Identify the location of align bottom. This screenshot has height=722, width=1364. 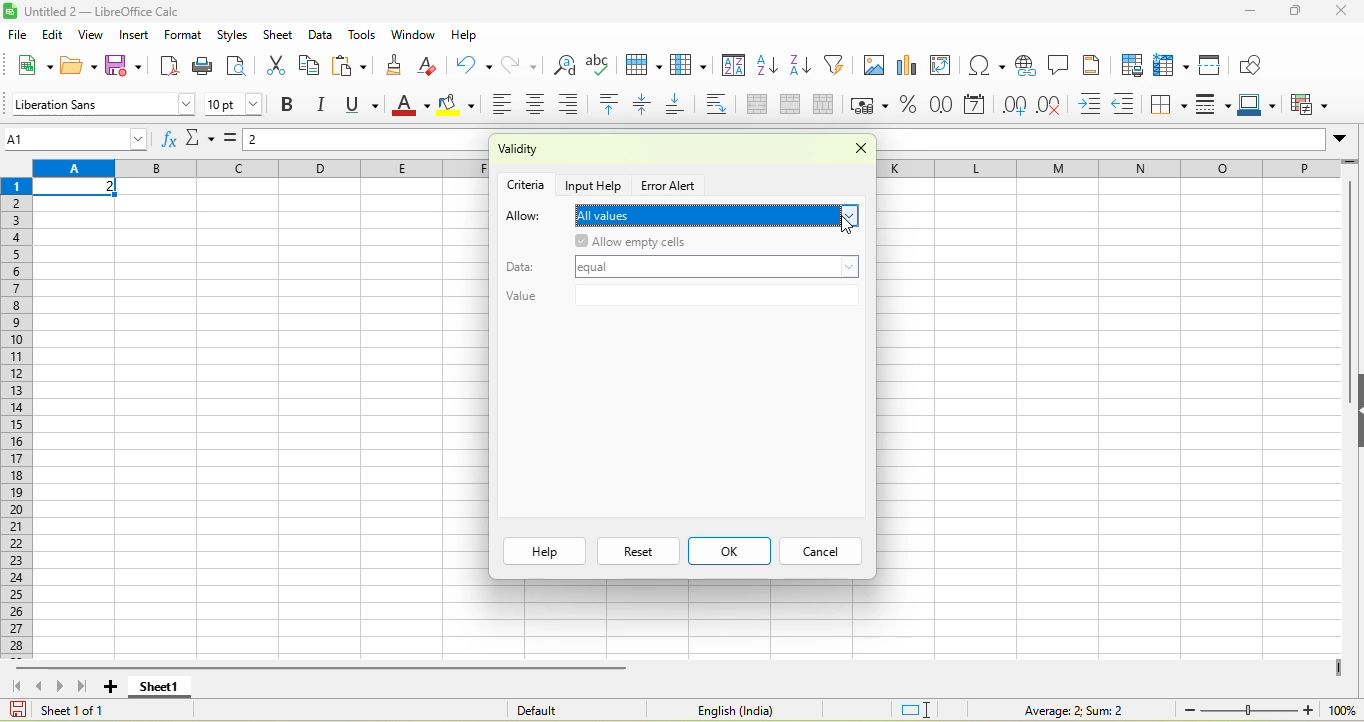
(682, 106).